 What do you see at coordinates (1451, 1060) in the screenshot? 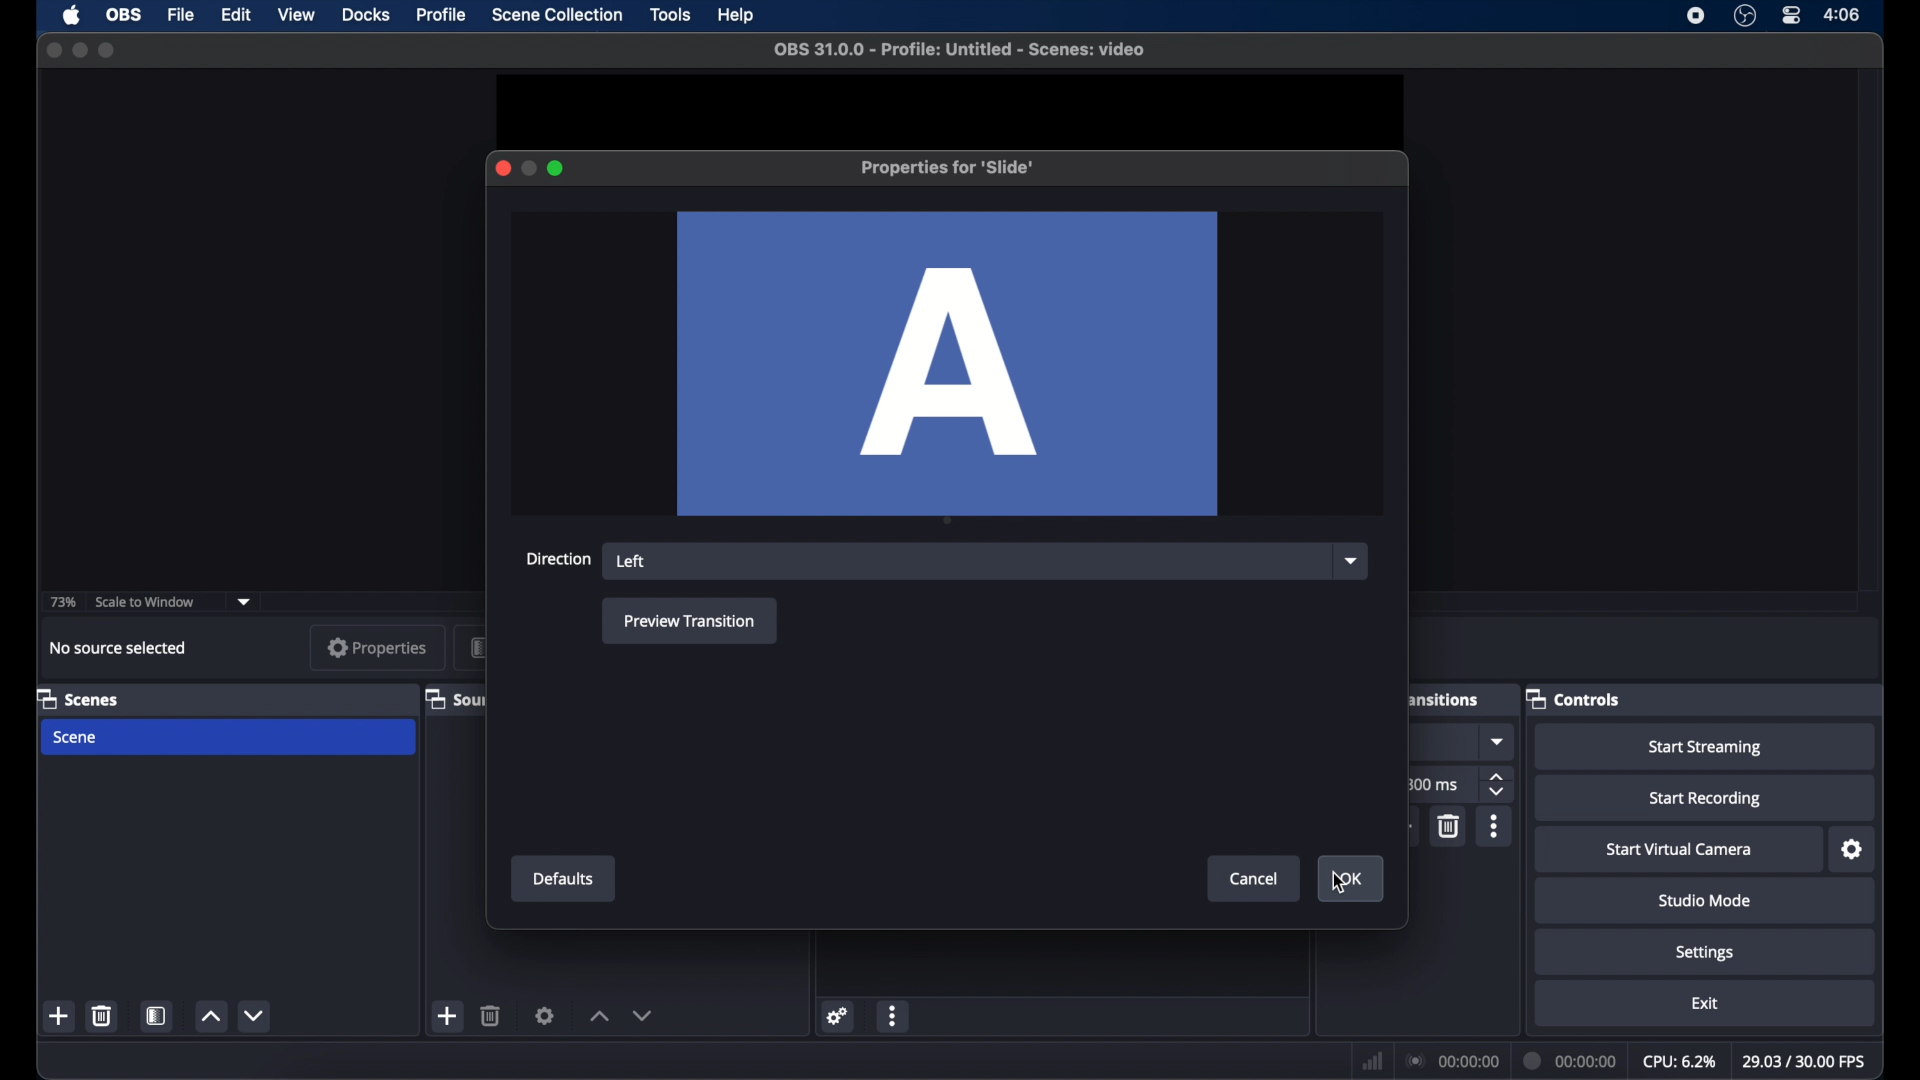
I see `connection` at bounding box center [1451, 1060].